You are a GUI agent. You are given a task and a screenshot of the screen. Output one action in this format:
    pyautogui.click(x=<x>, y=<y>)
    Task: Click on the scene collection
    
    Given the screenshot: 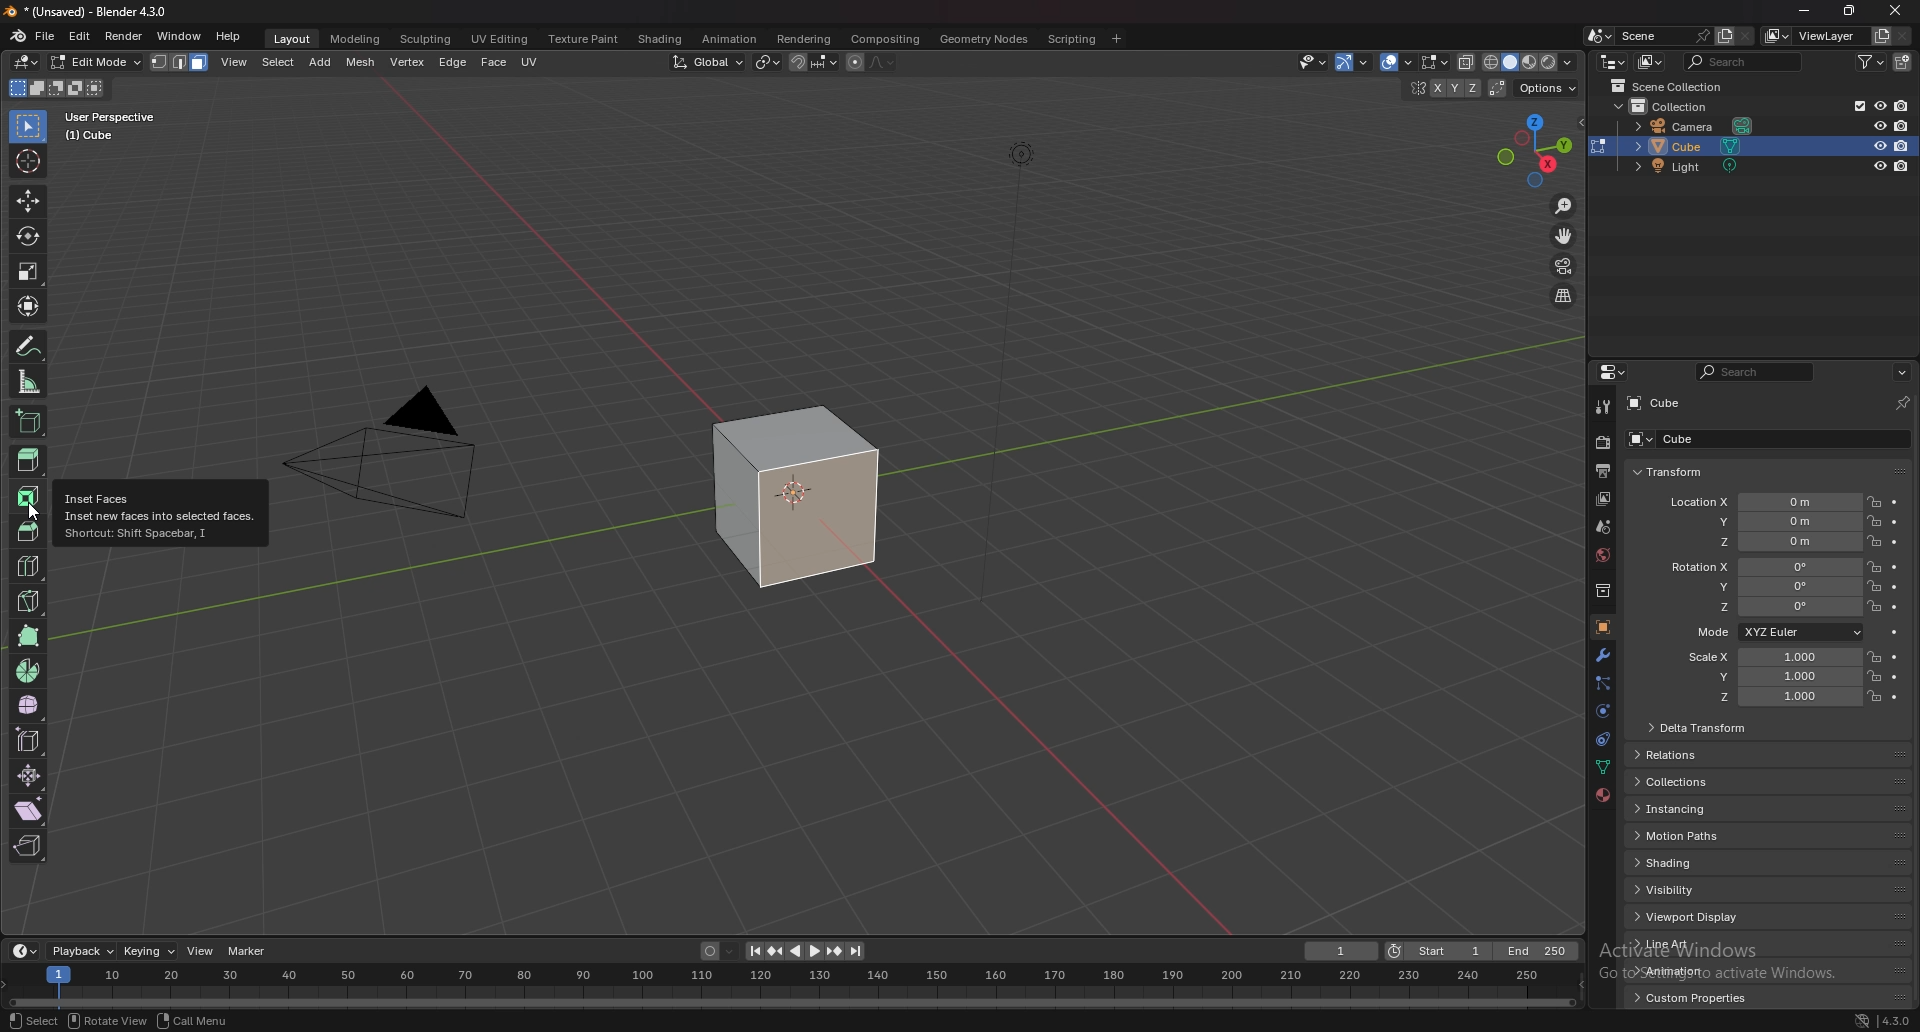 What is the action you would take?
    pyautogui.click(x=1668, y=86)
    